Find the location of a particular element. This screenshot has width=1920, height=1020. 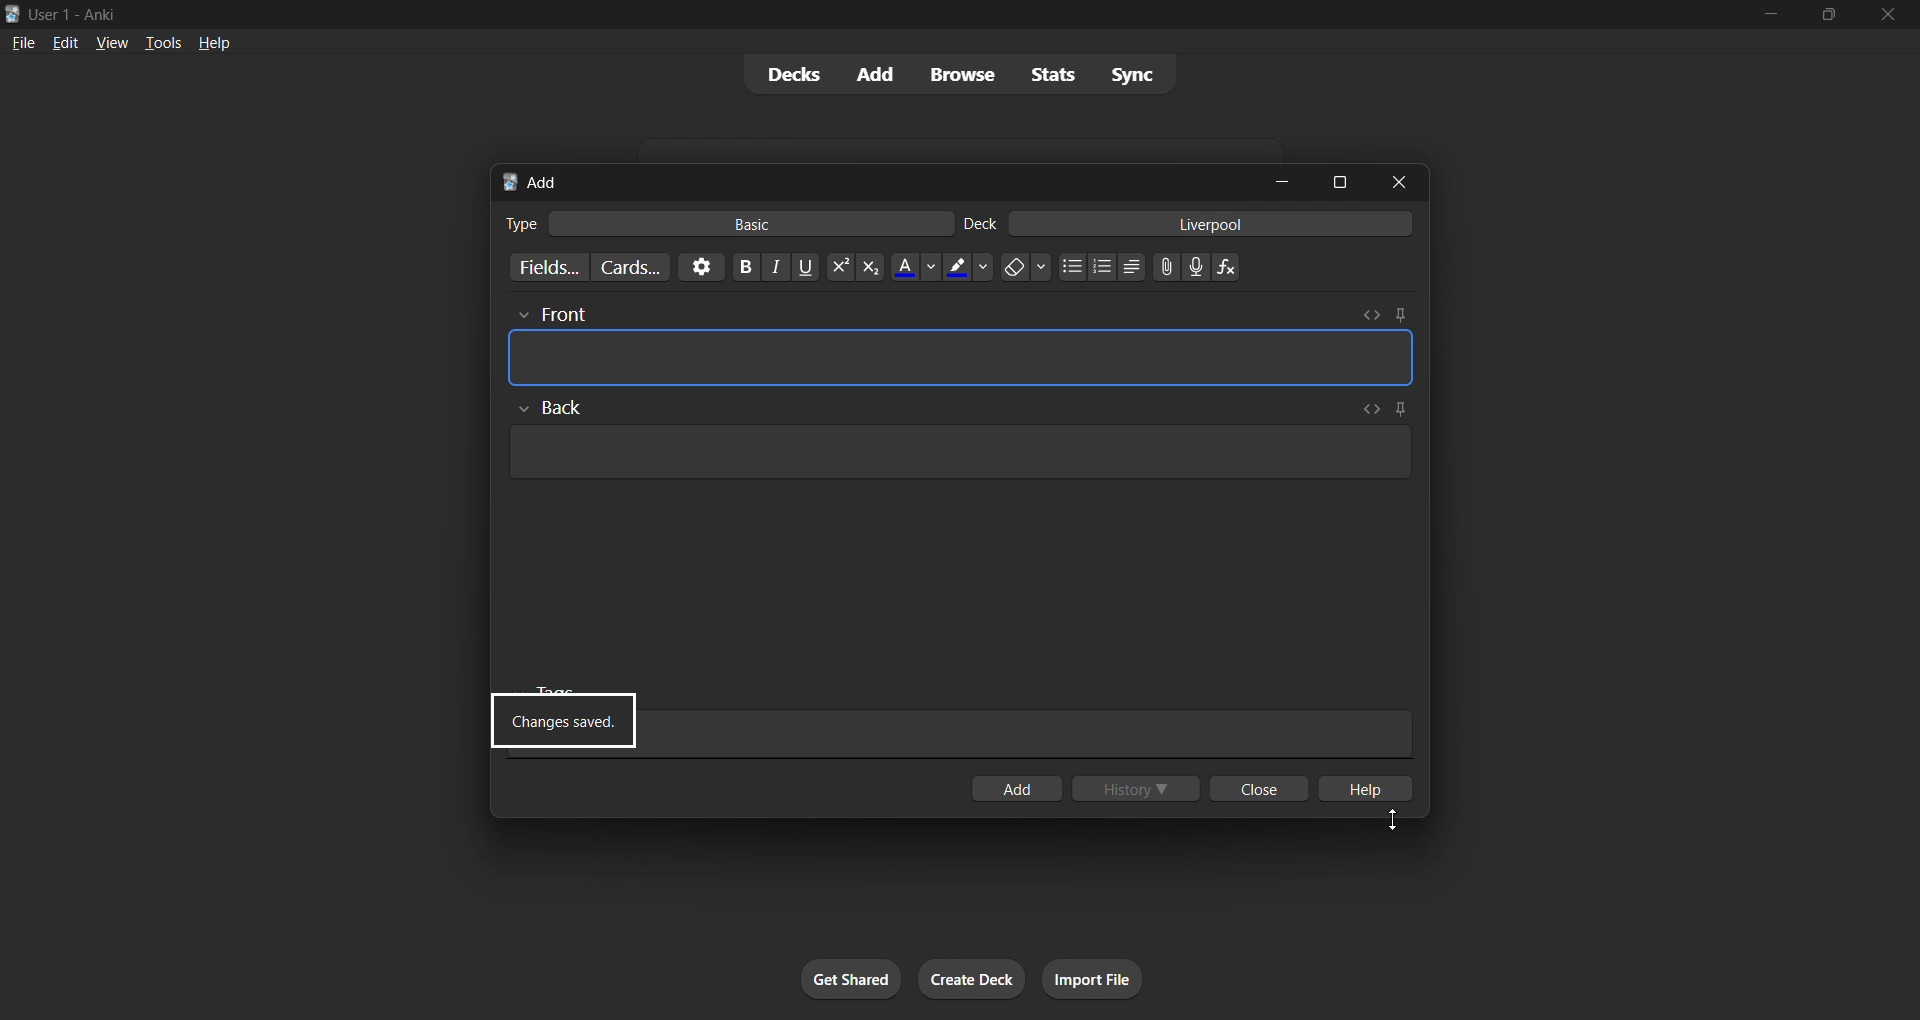

bullet points is located at coordinates (1073, 266).